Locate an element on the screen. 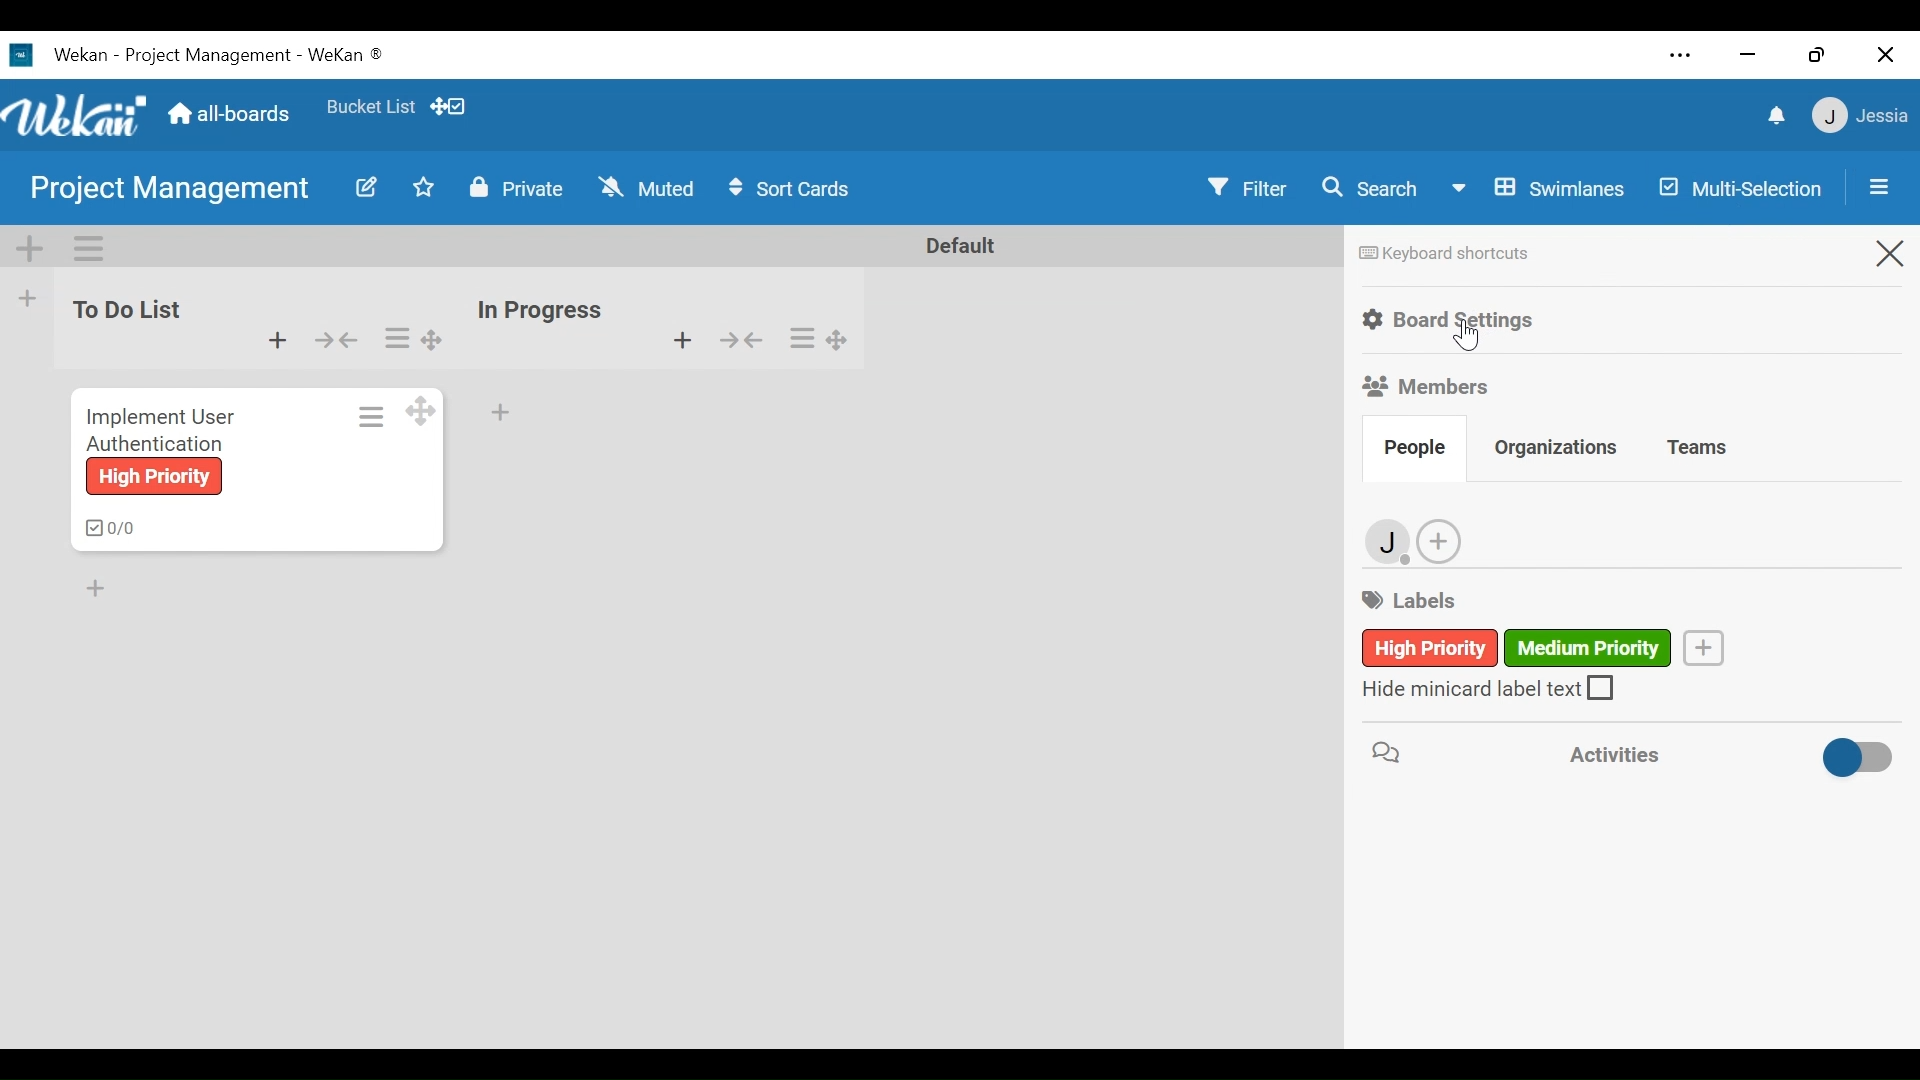 This screenshot has width=1920, height=1080. member is located at coordinates (1389, 543).